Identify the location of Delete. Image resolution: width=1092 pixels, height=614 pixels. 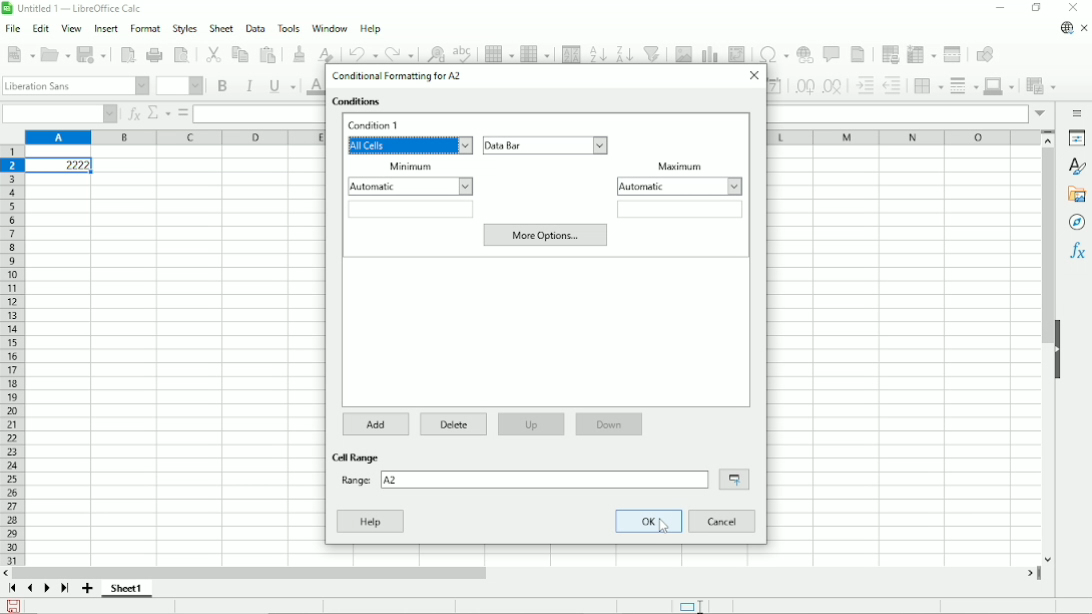
(455, 425).